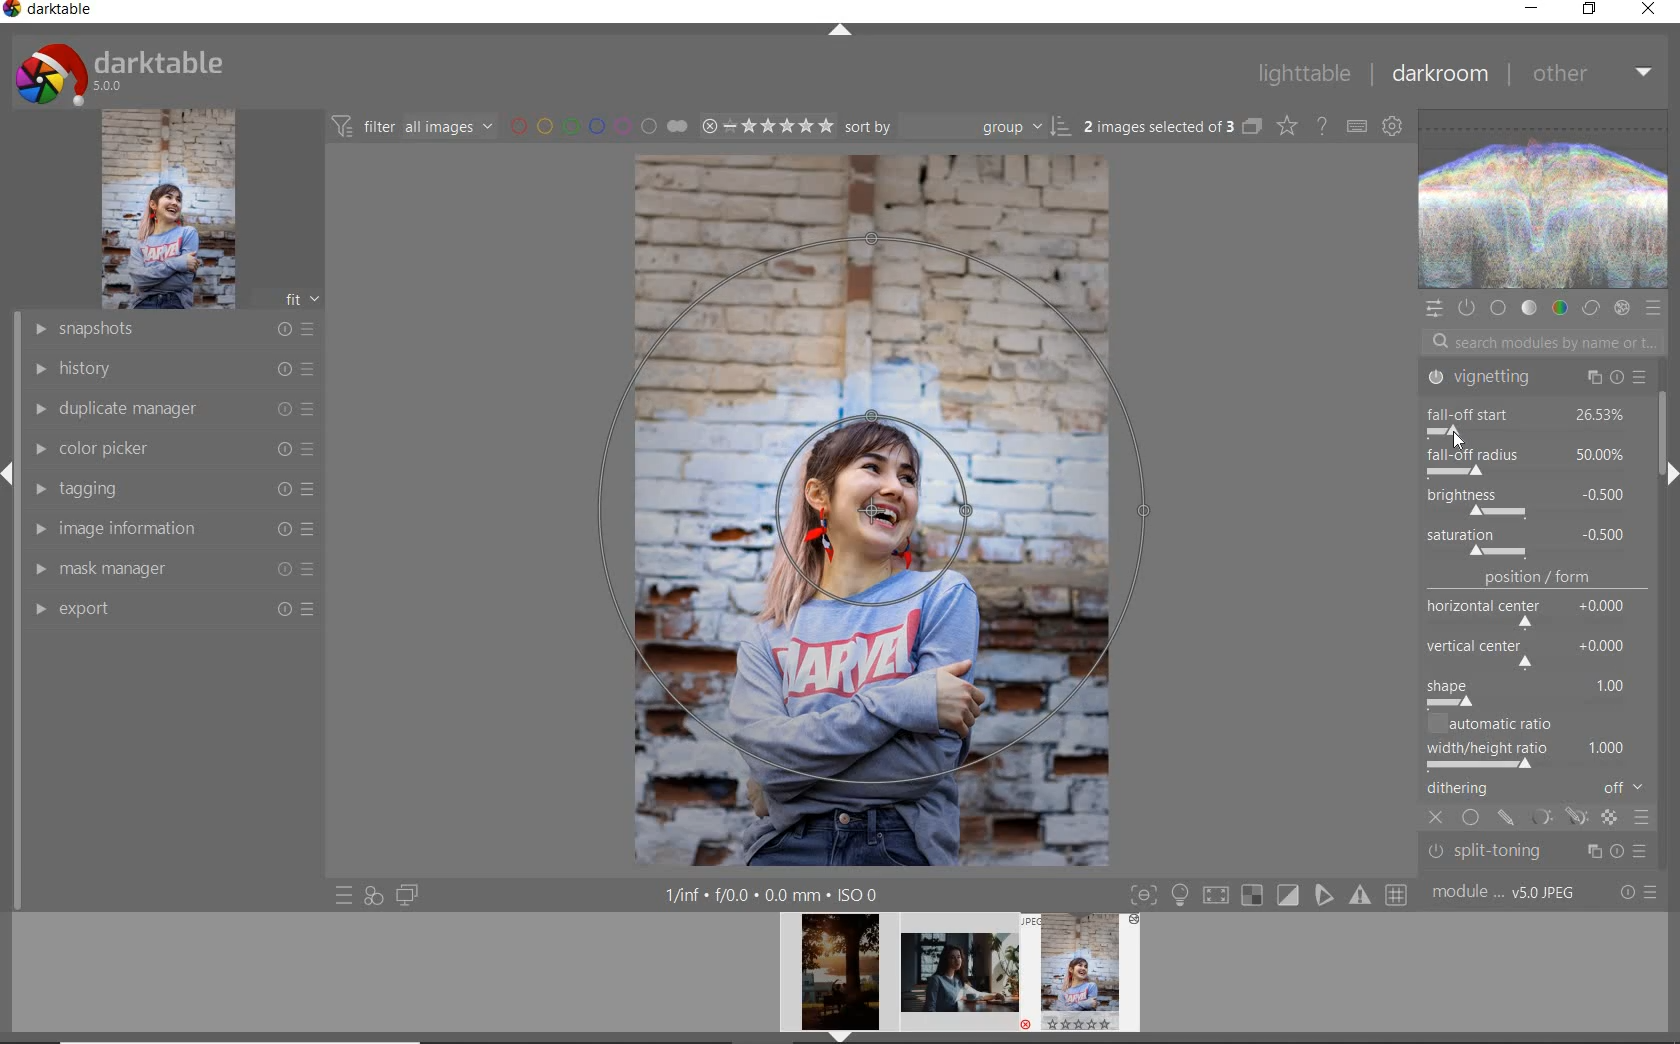 The image size is (1680, 1044). What do you see at coordinates (774, 895) in the screenshot?
I see `other interface detal` at bounding box center [774, 895].